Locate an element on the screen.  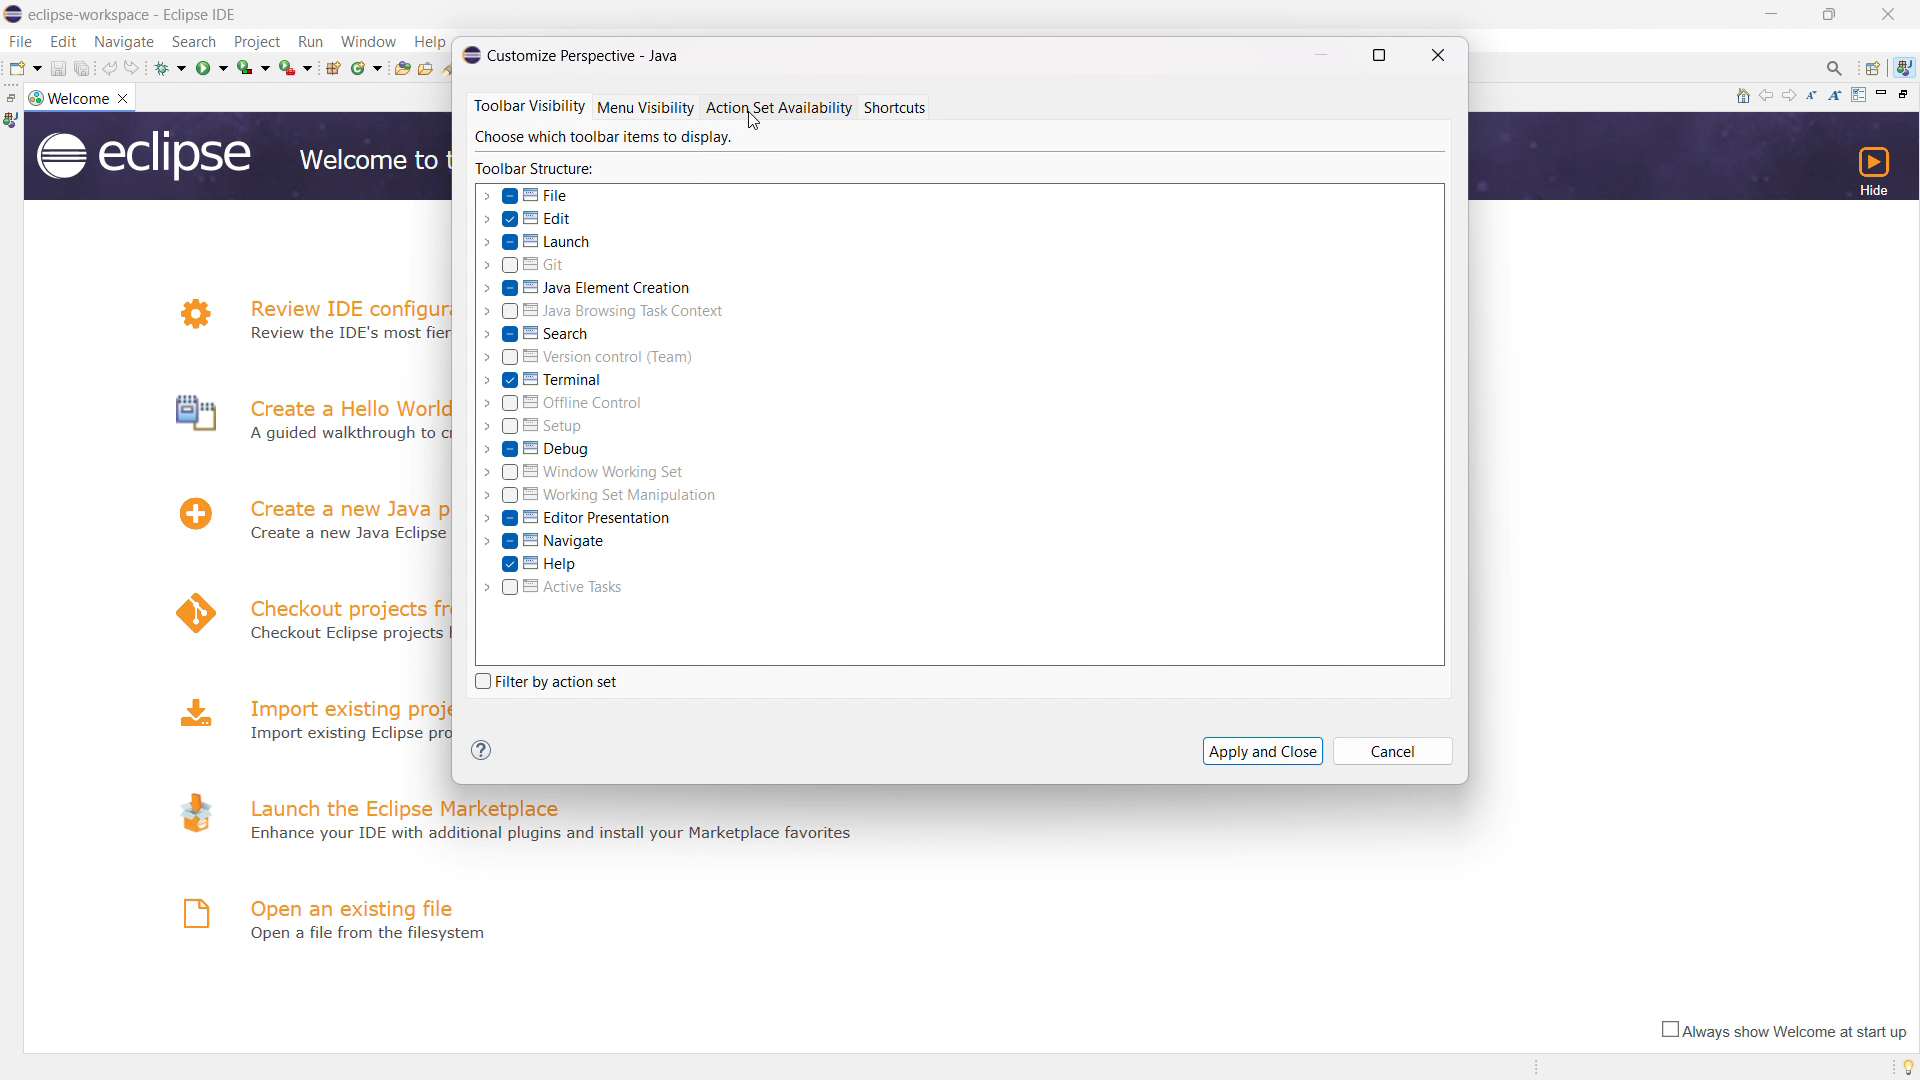
navigate to previous topic is located at coordinates (1766, 96).